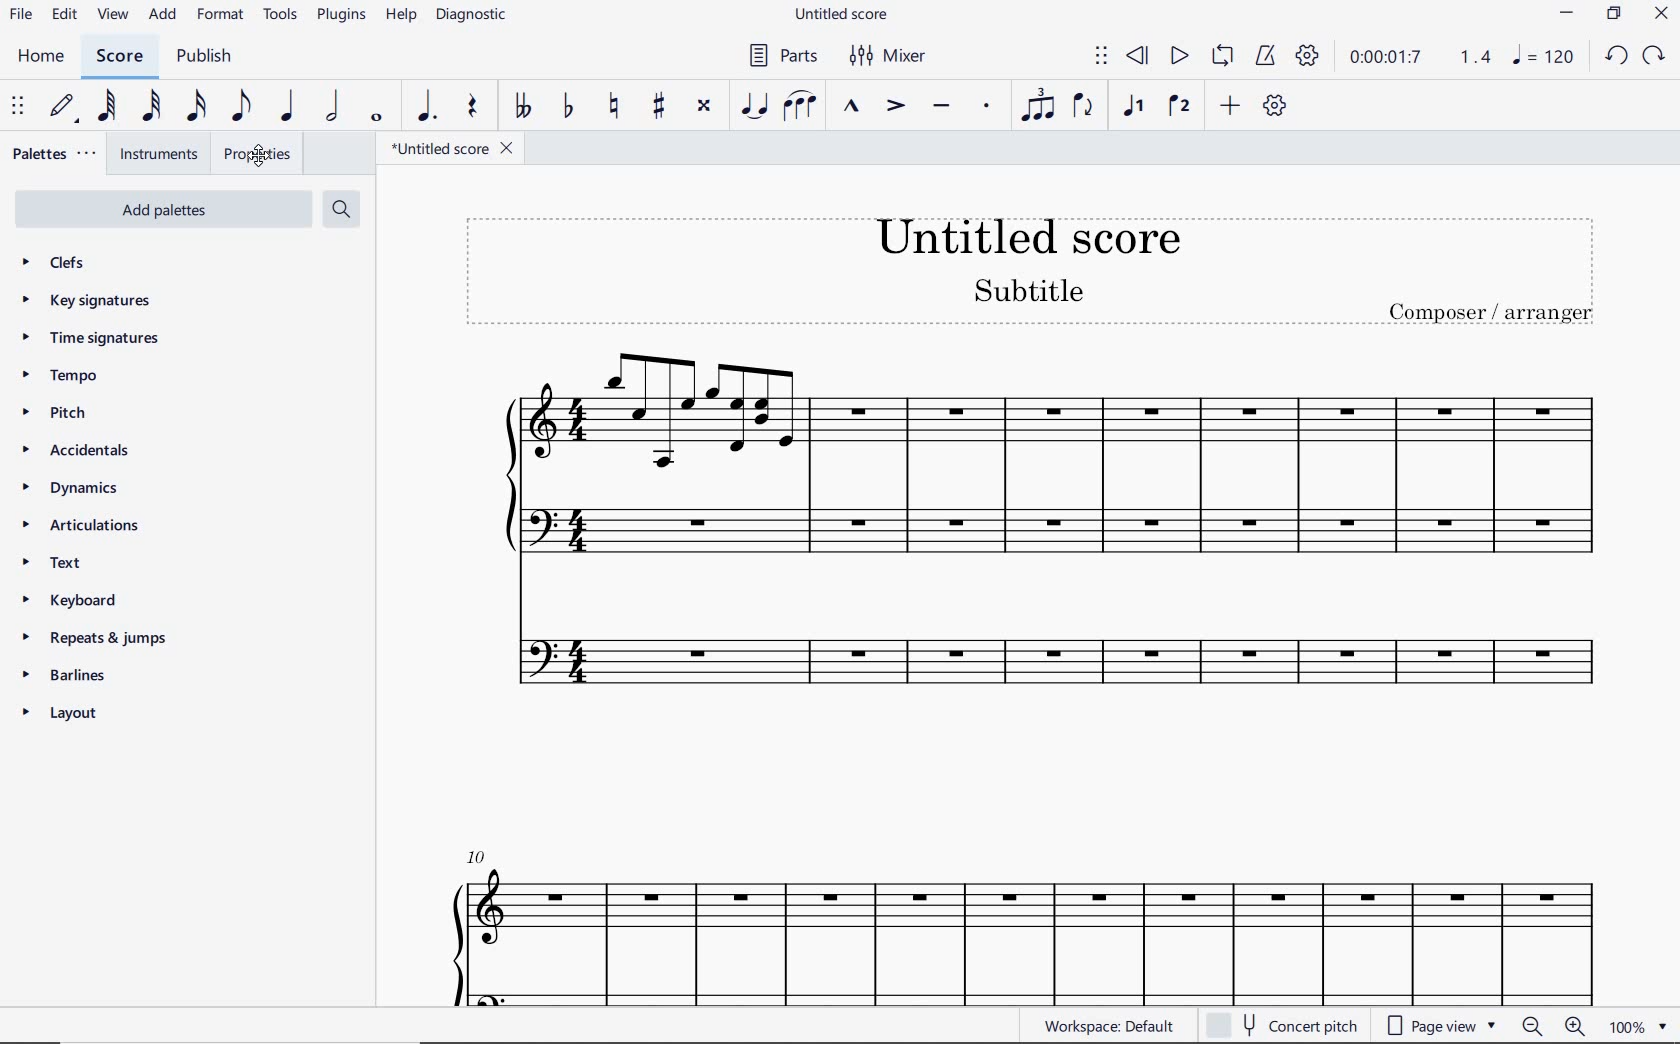 This screenshot has height=1044, width=1680. What do you see at coordinates (82, 529) in the screenshot?
I see `articulations` at bounding box center [82, 529].